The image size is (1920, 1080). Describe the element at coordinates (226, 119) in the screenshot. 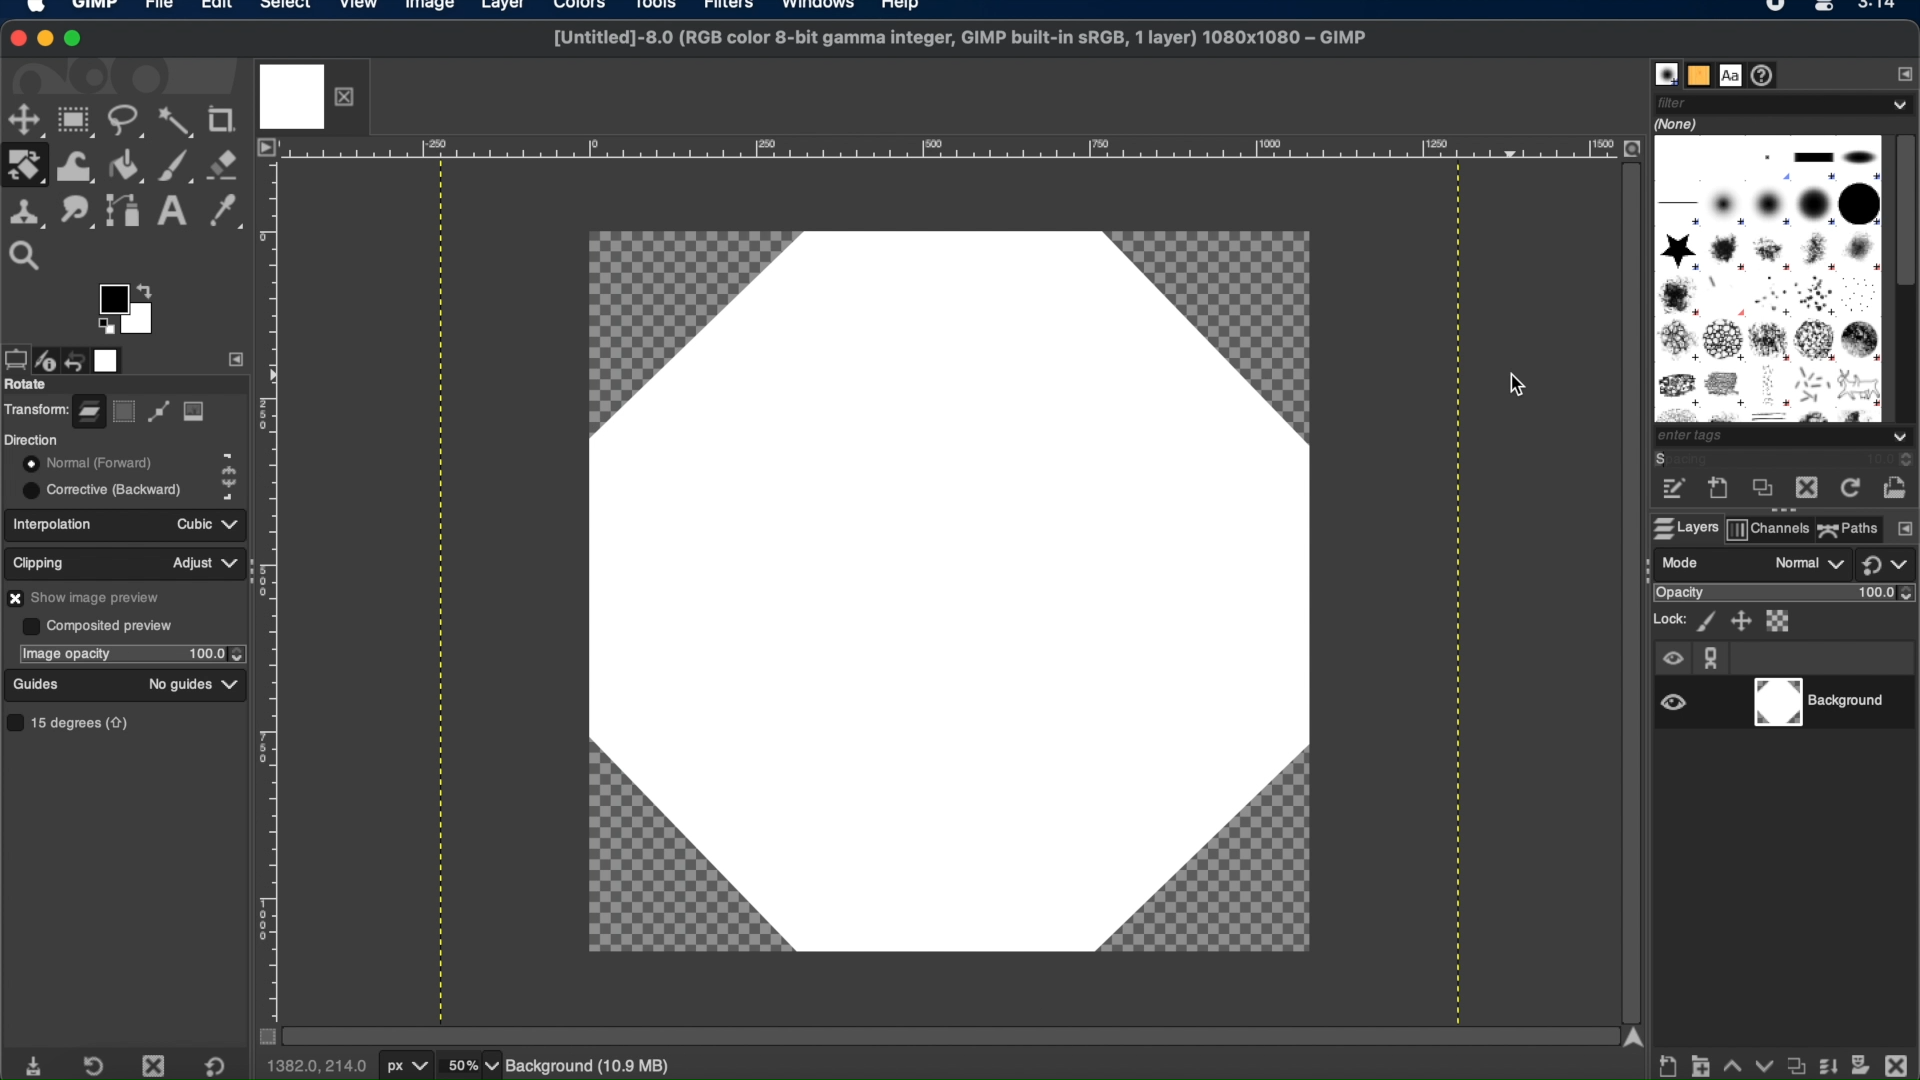

I see `crop tool` at that location.